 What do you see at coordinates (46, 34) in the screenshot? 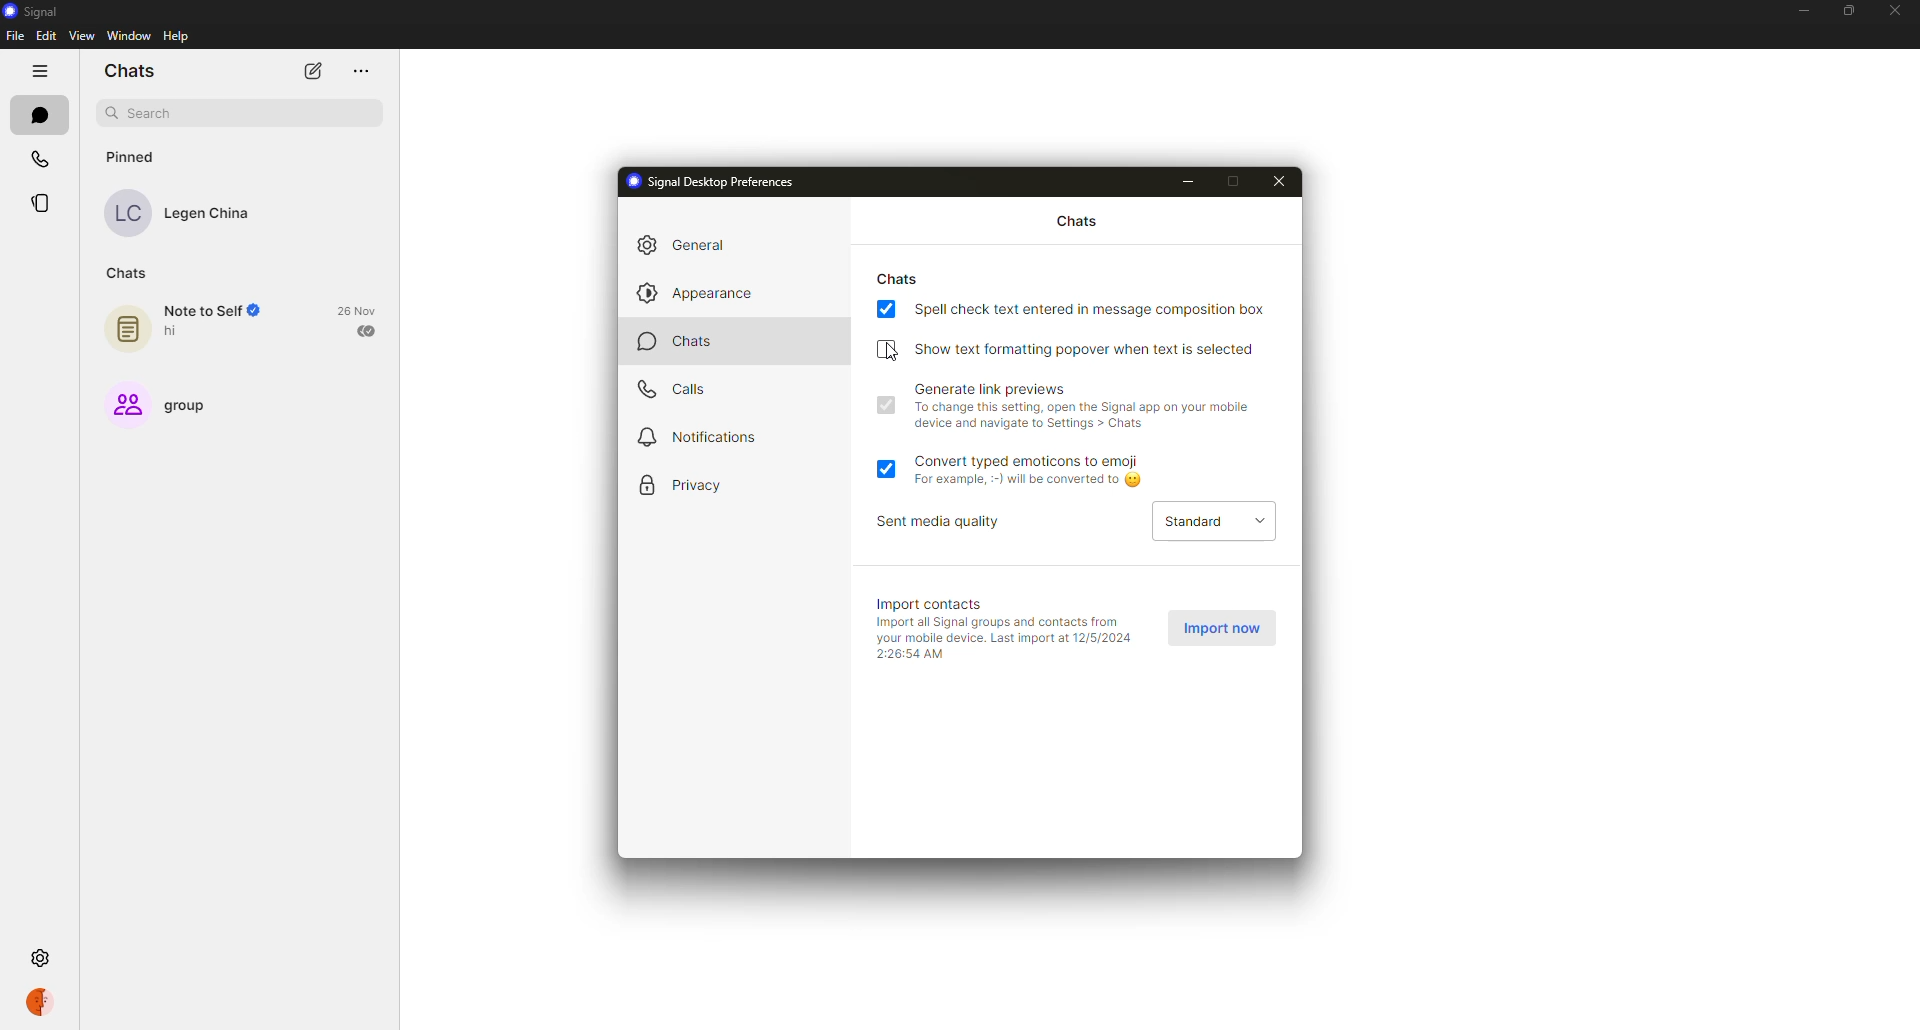
I see `edit` at bounding box center [46, 34].